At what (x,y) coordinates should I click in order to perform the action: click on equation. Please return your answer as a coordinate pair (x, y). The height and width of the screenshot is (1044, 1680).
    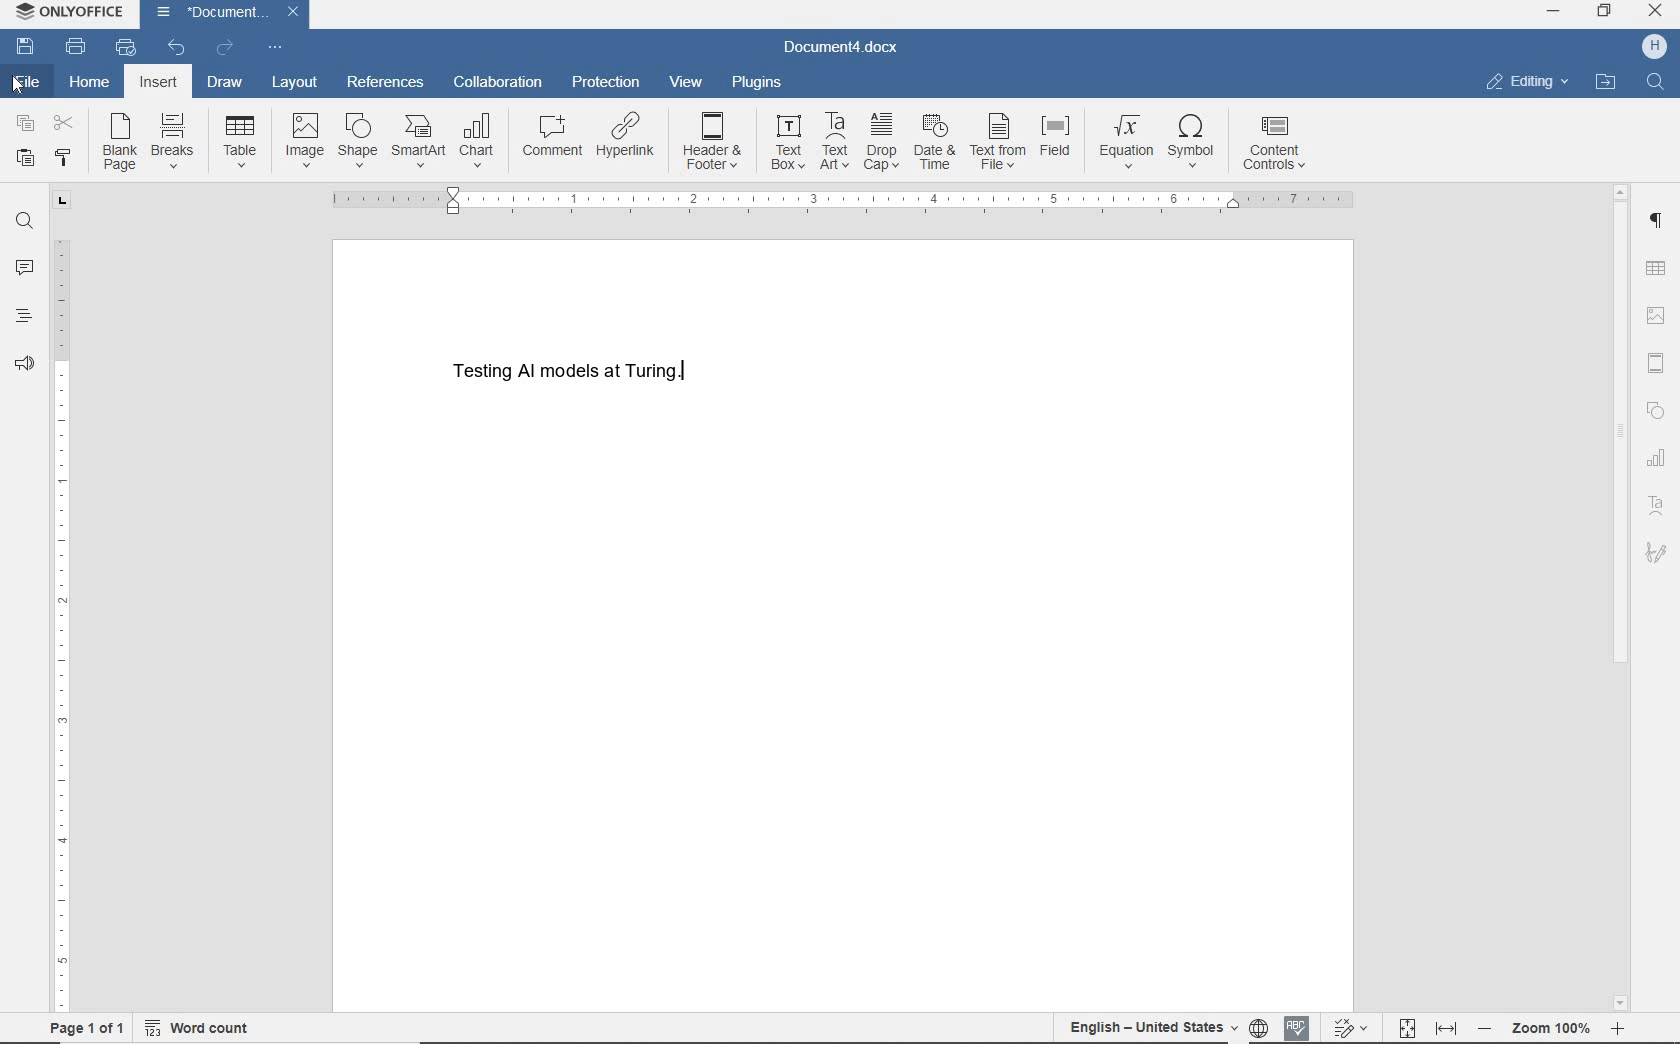
    Looking at the image, I should click on (1128, 140).